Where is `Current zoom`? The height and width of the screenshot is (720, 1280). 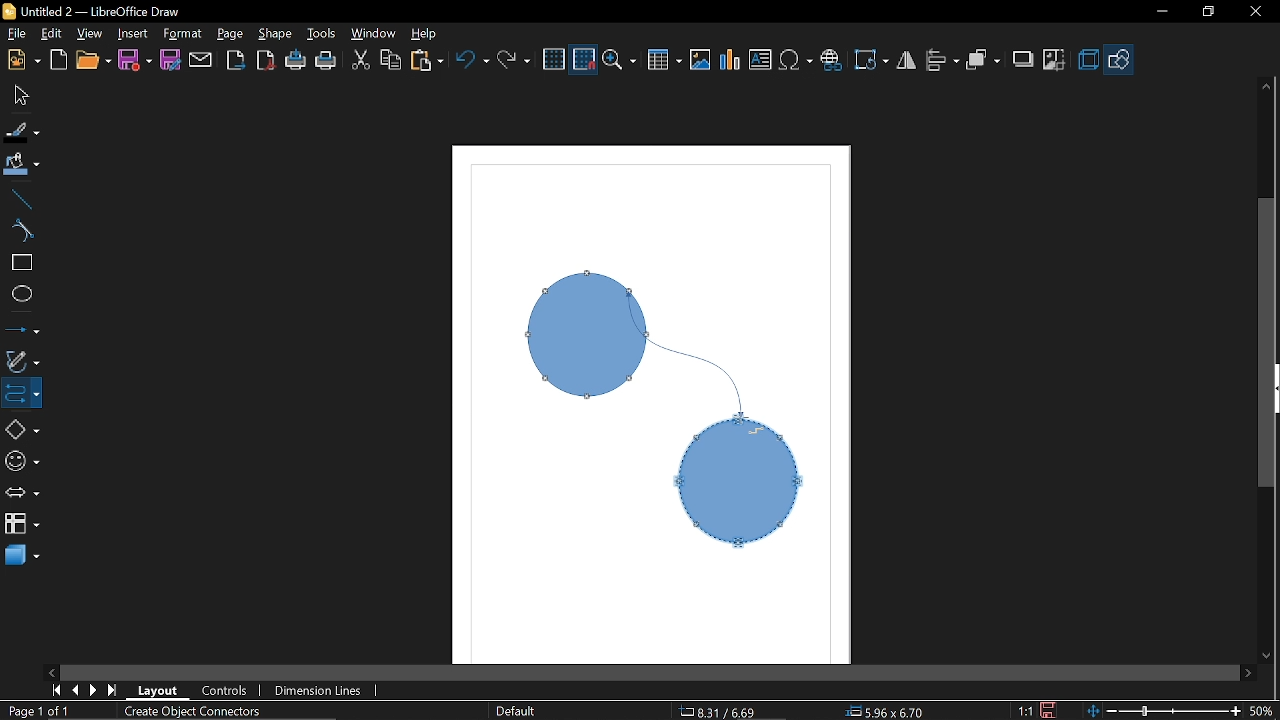 Current zoom is located at coordinates (1262, 710).